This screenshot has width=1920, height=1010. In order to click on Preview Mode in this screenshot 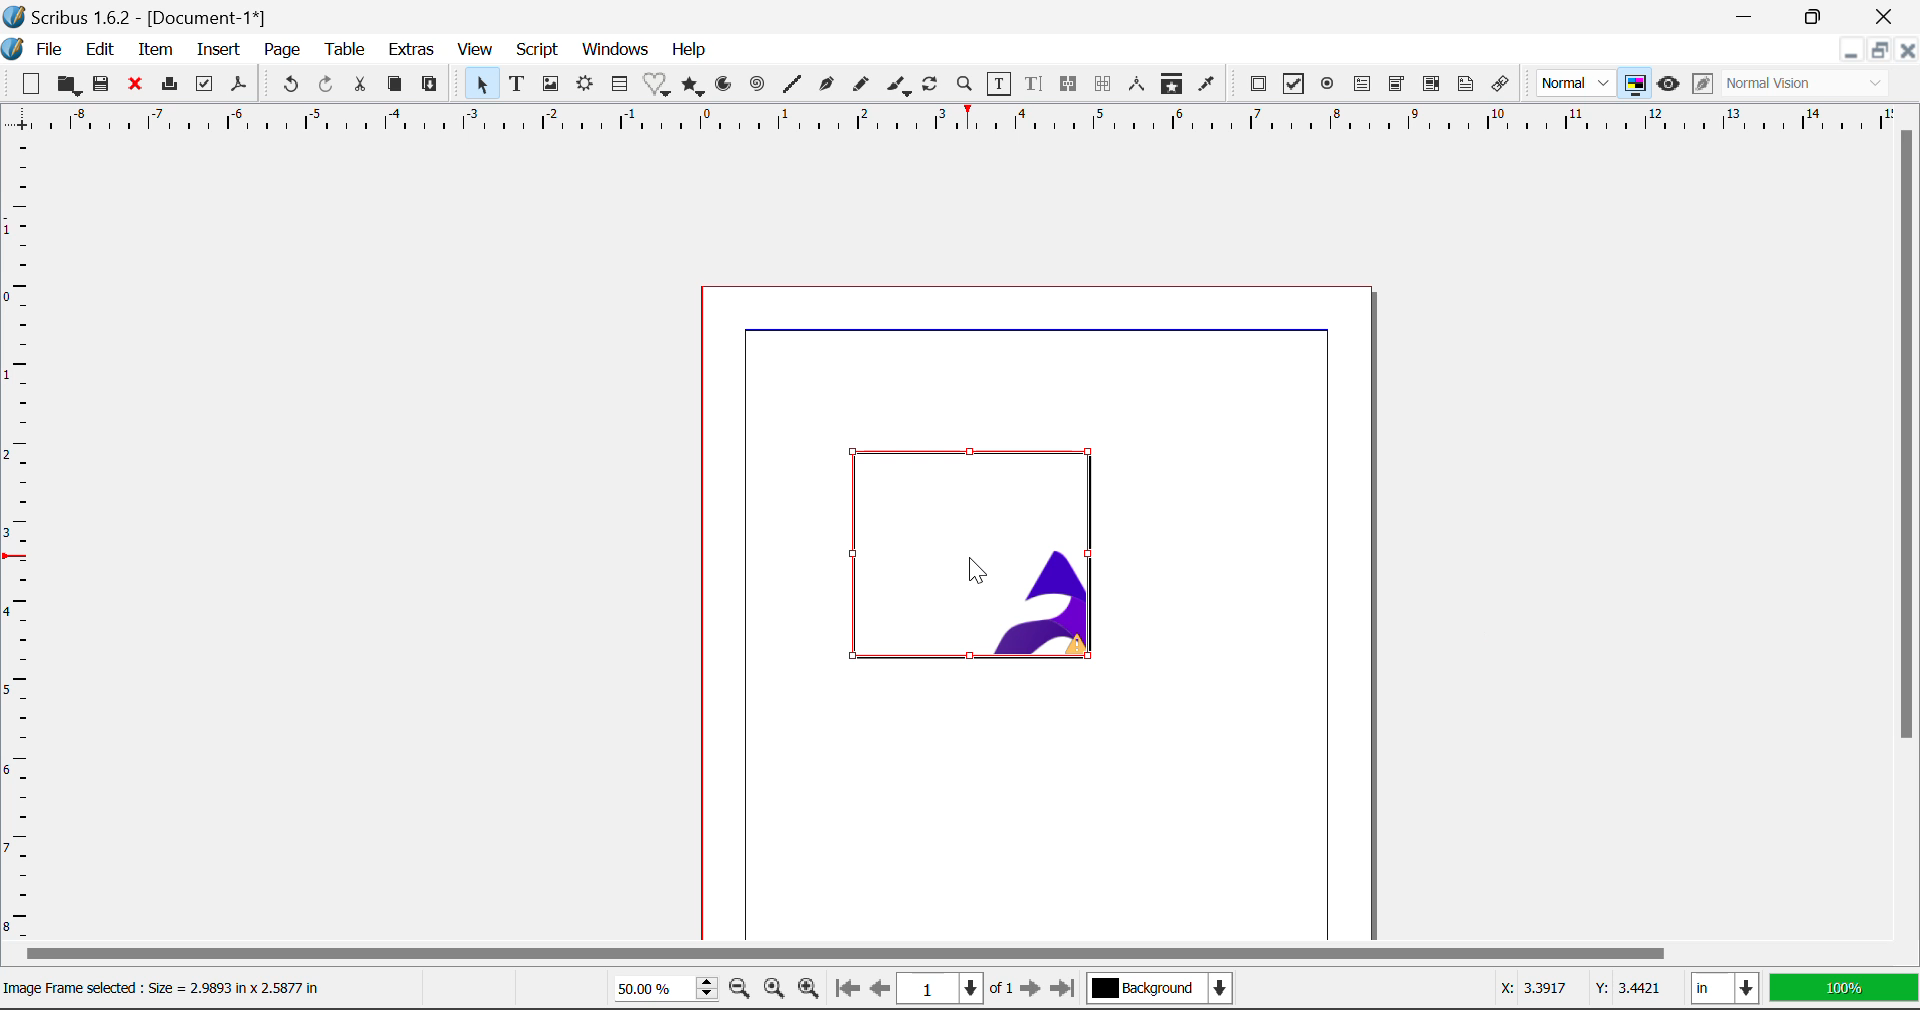, I will do `click(1668, 84)`.